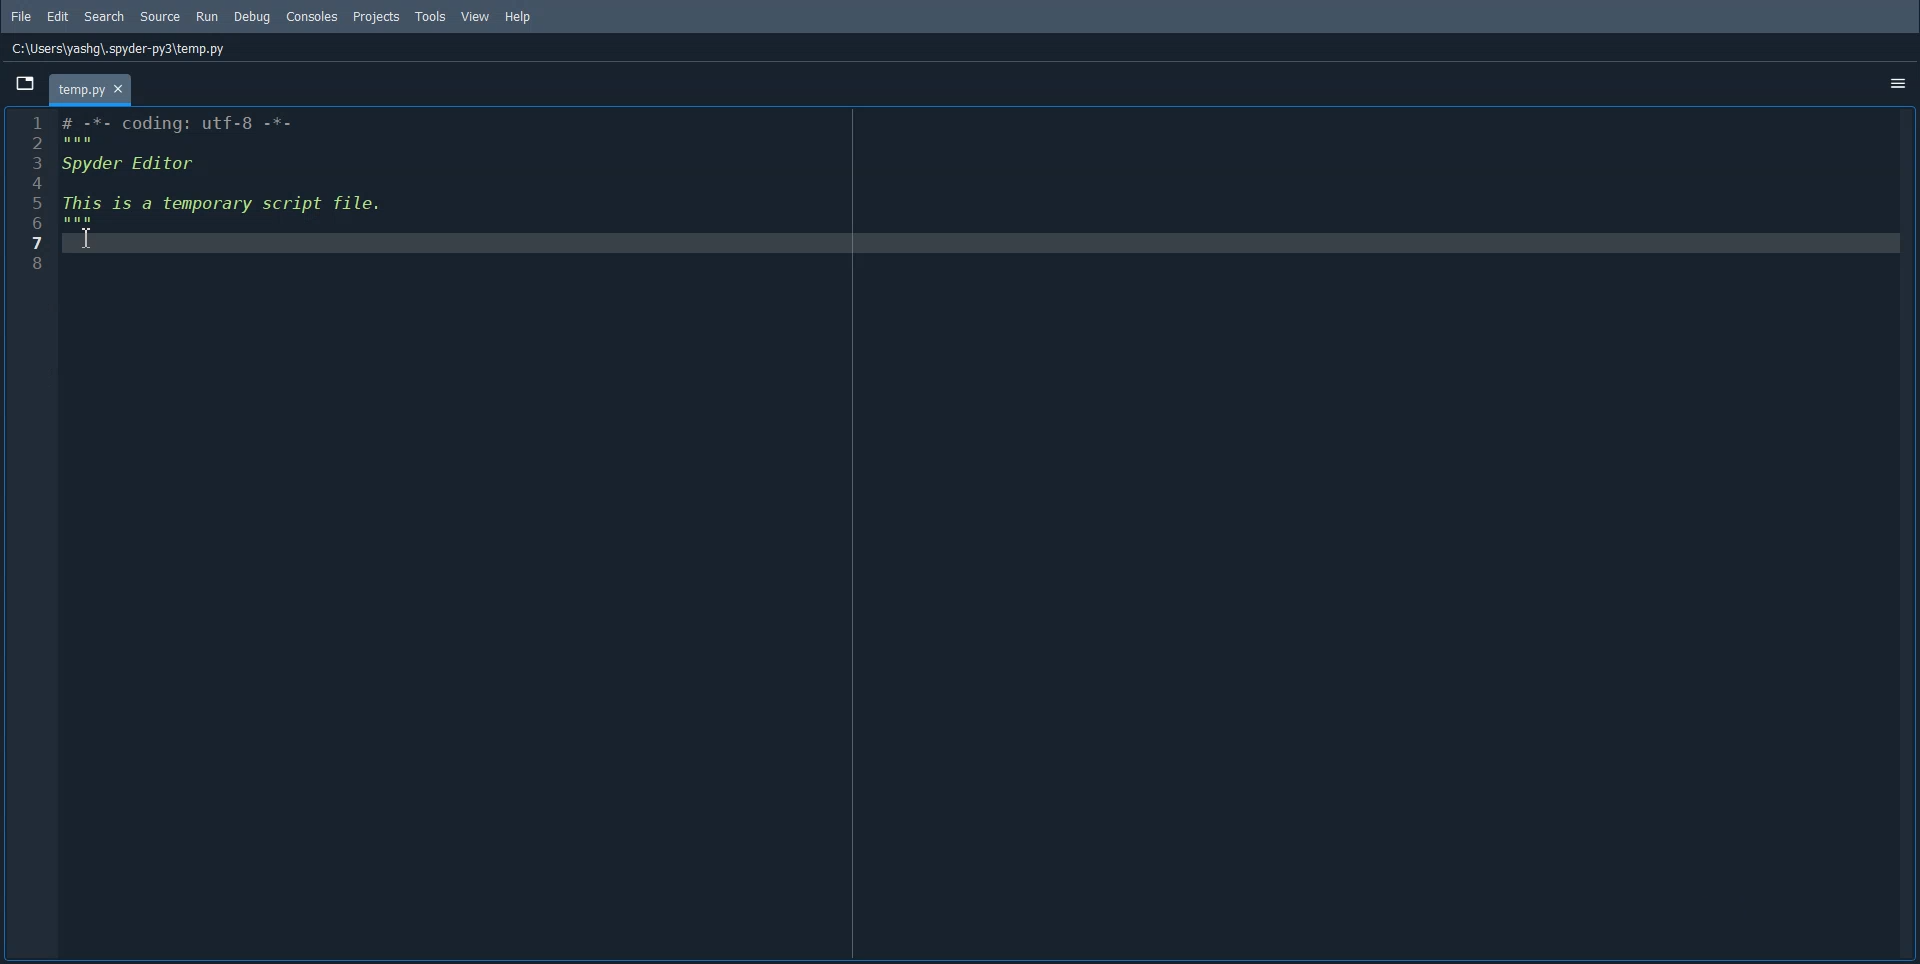 The height and width of the screenshot is (964, 1920). Describe the element at coordinates (518, 16) in the screenshot. I see `Help` at that location.